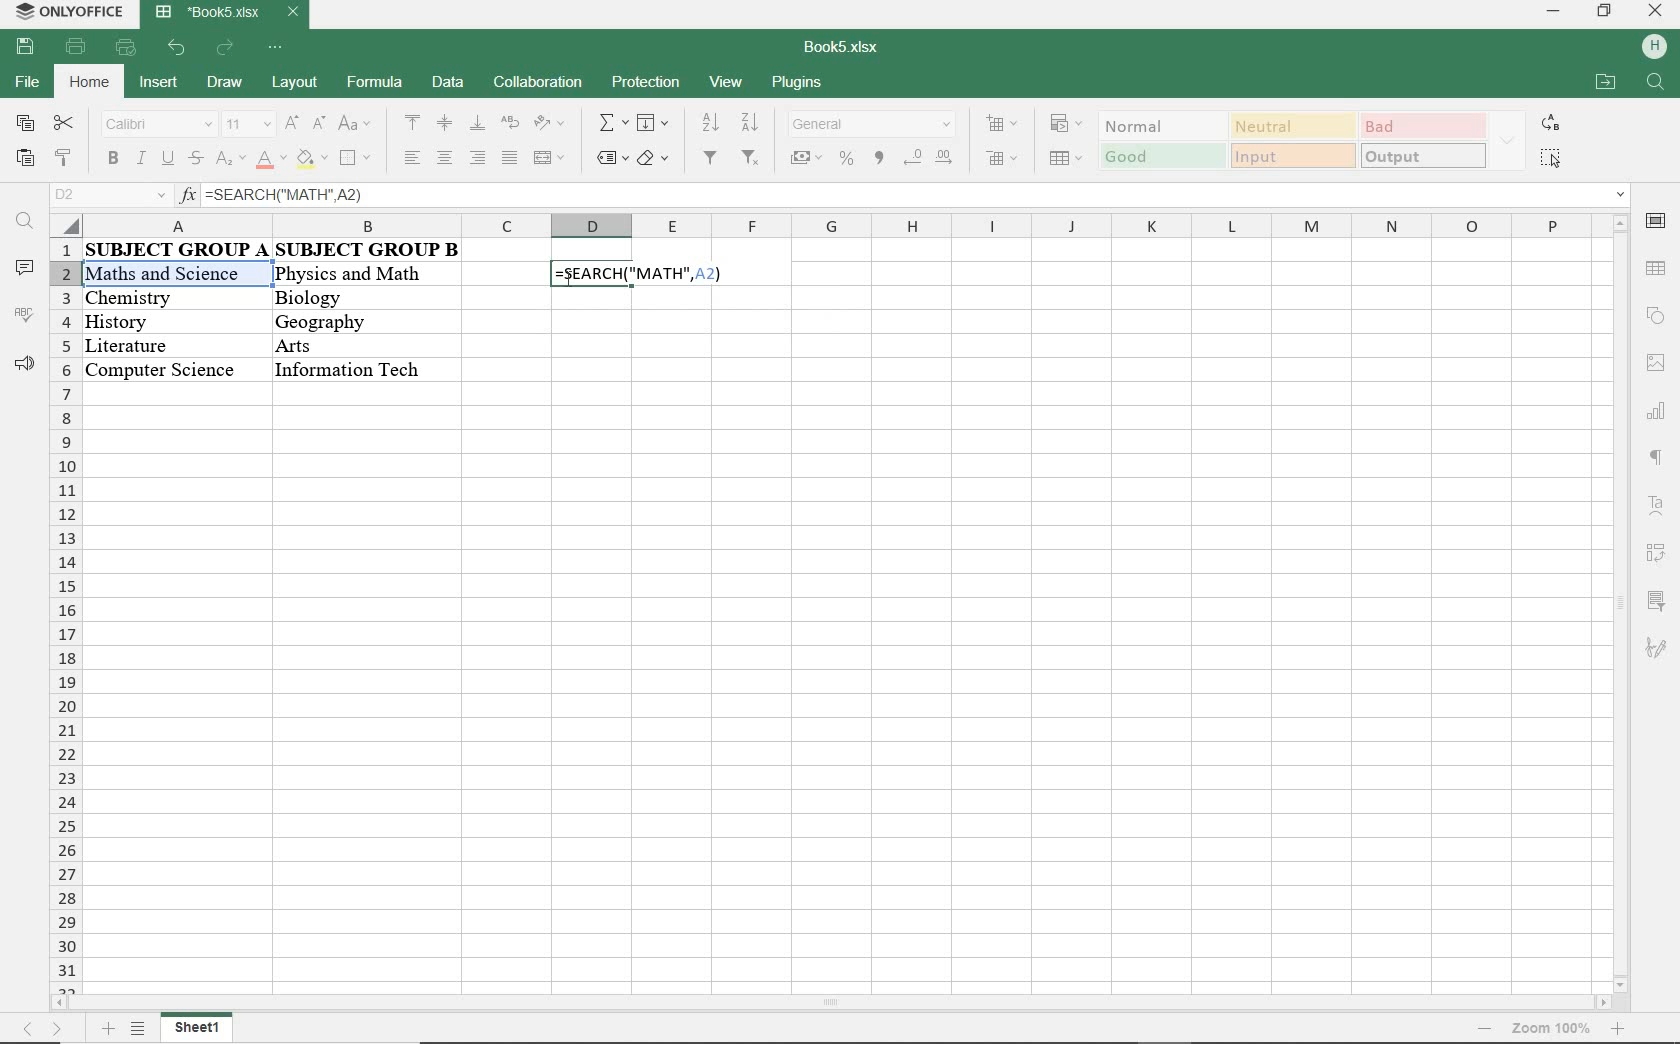 The width and height of the screenshot is (1680, 1044). What do you see at coordinates (172, 298) in the screenshot?
I see `chemistry` at bounding box center [172, 298].